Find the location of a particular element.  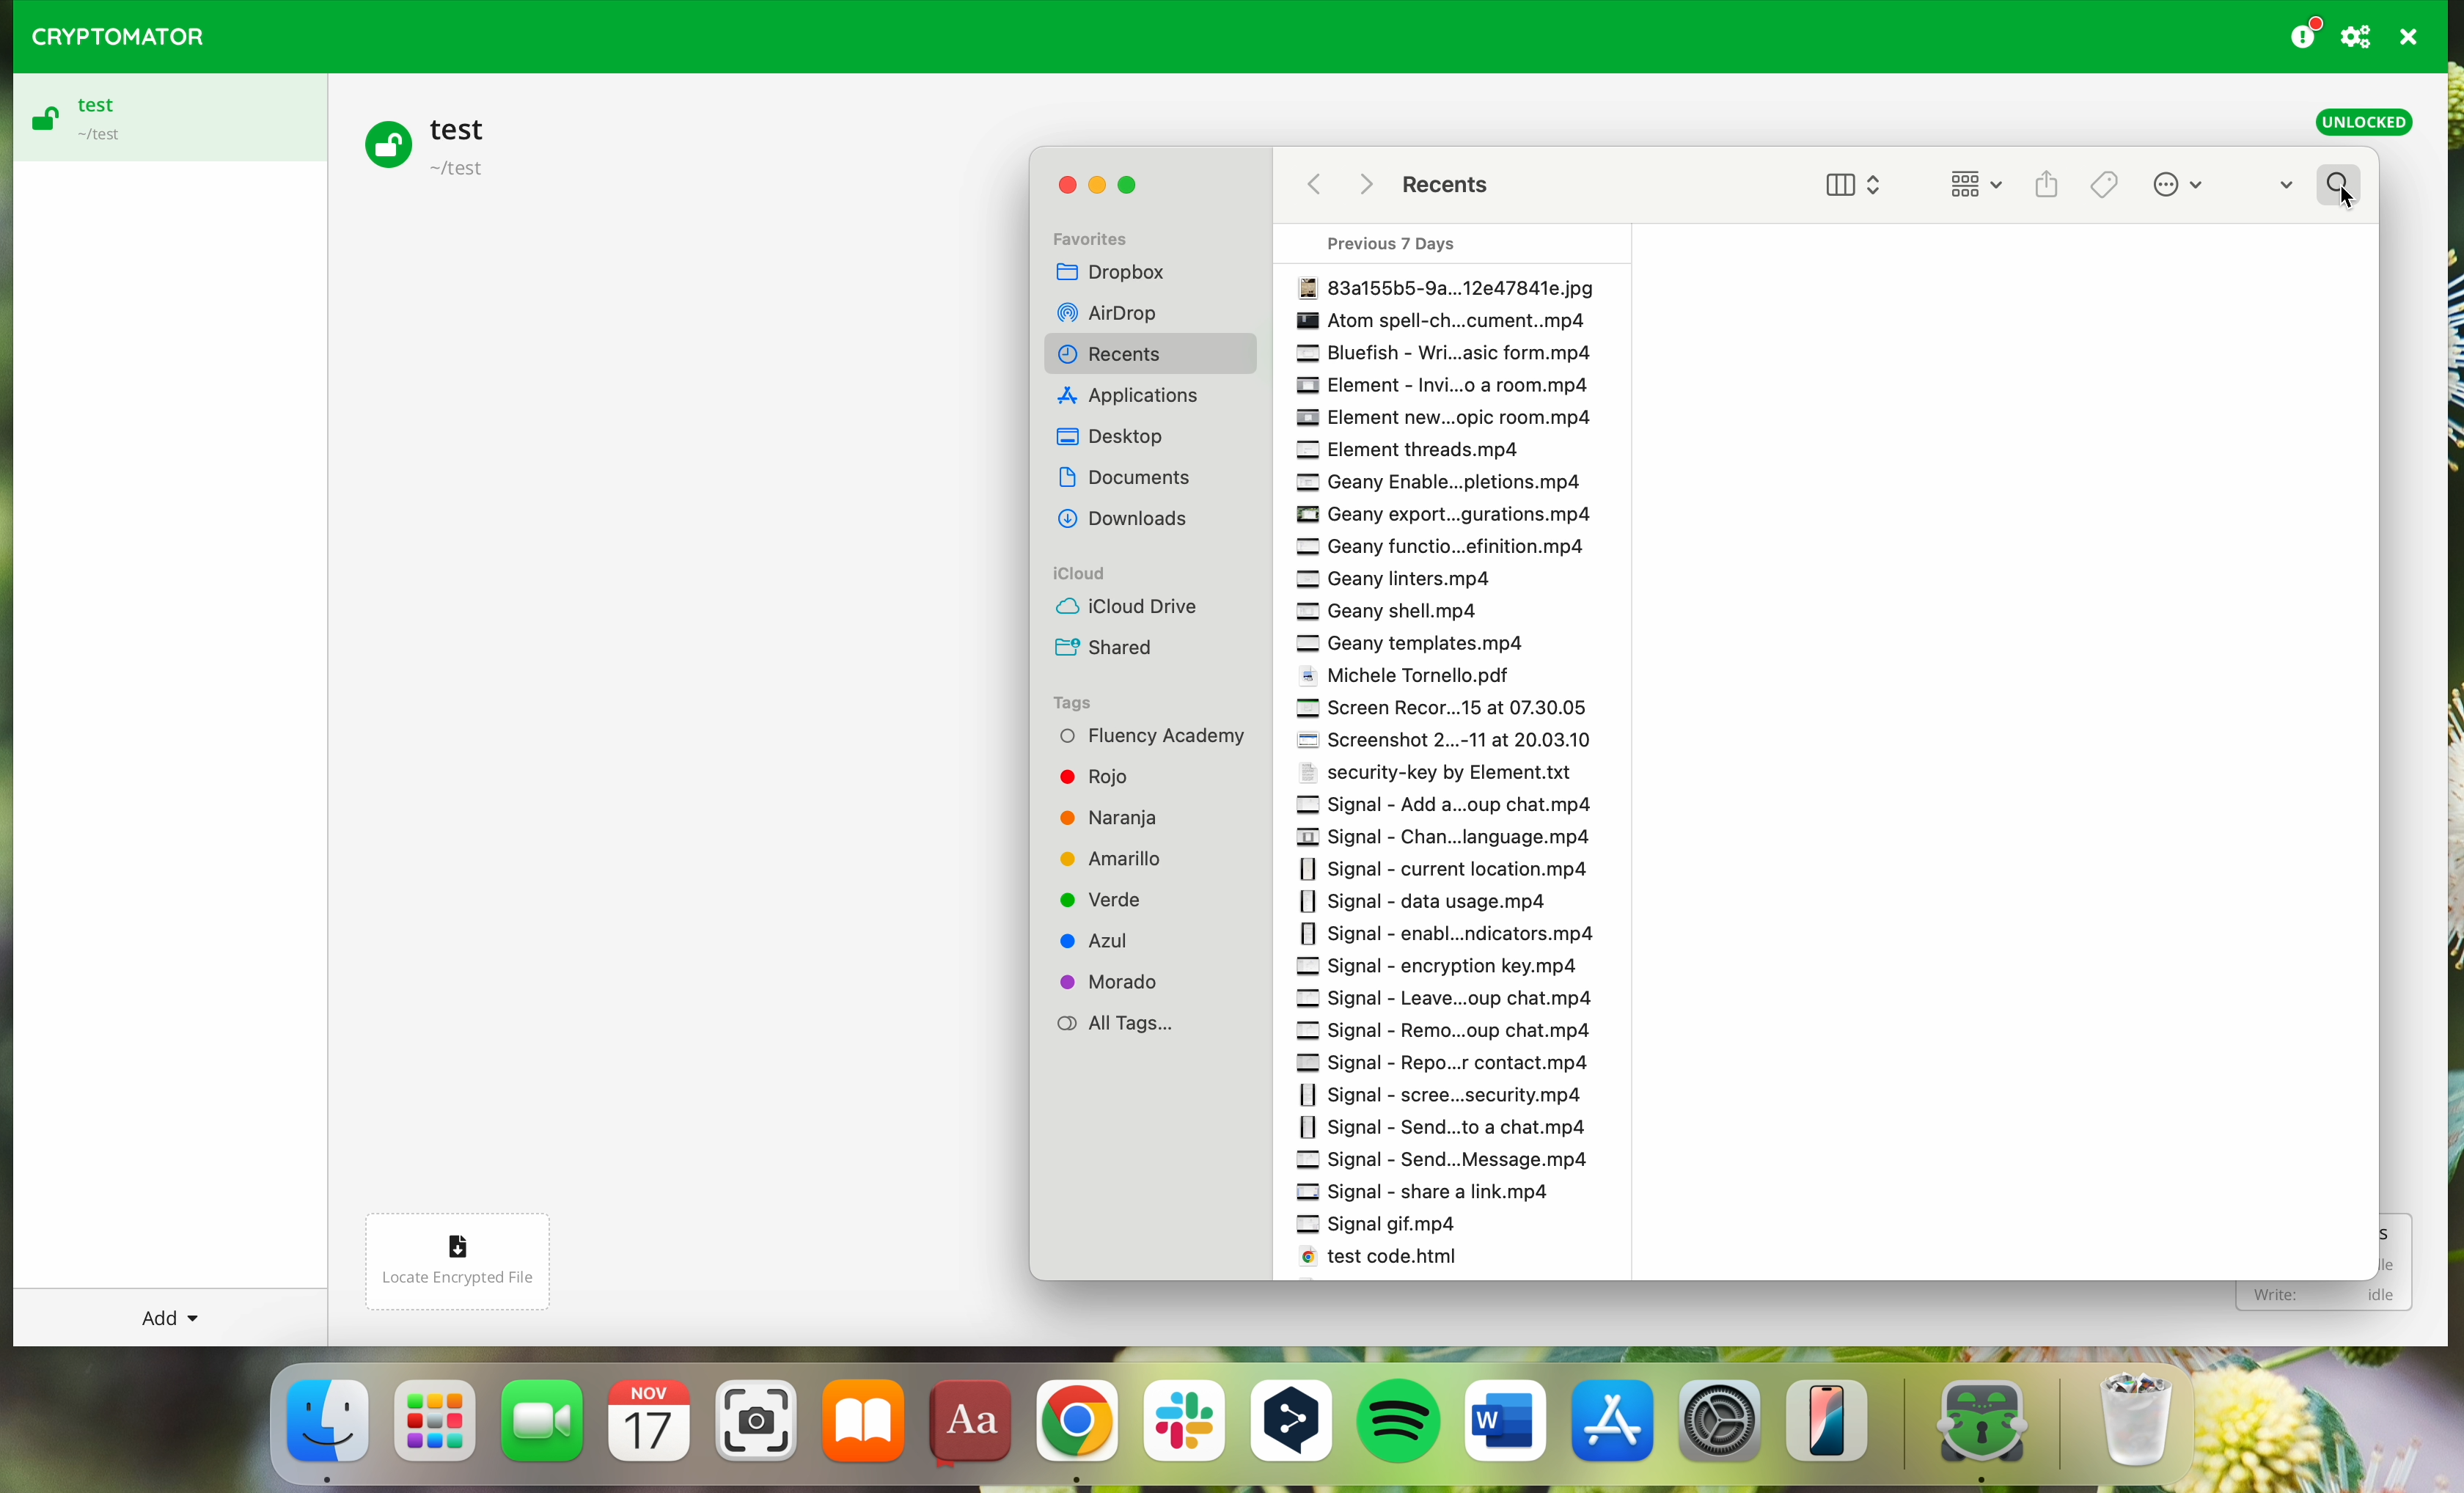

Favorites is located at coordinates (1105, 233).